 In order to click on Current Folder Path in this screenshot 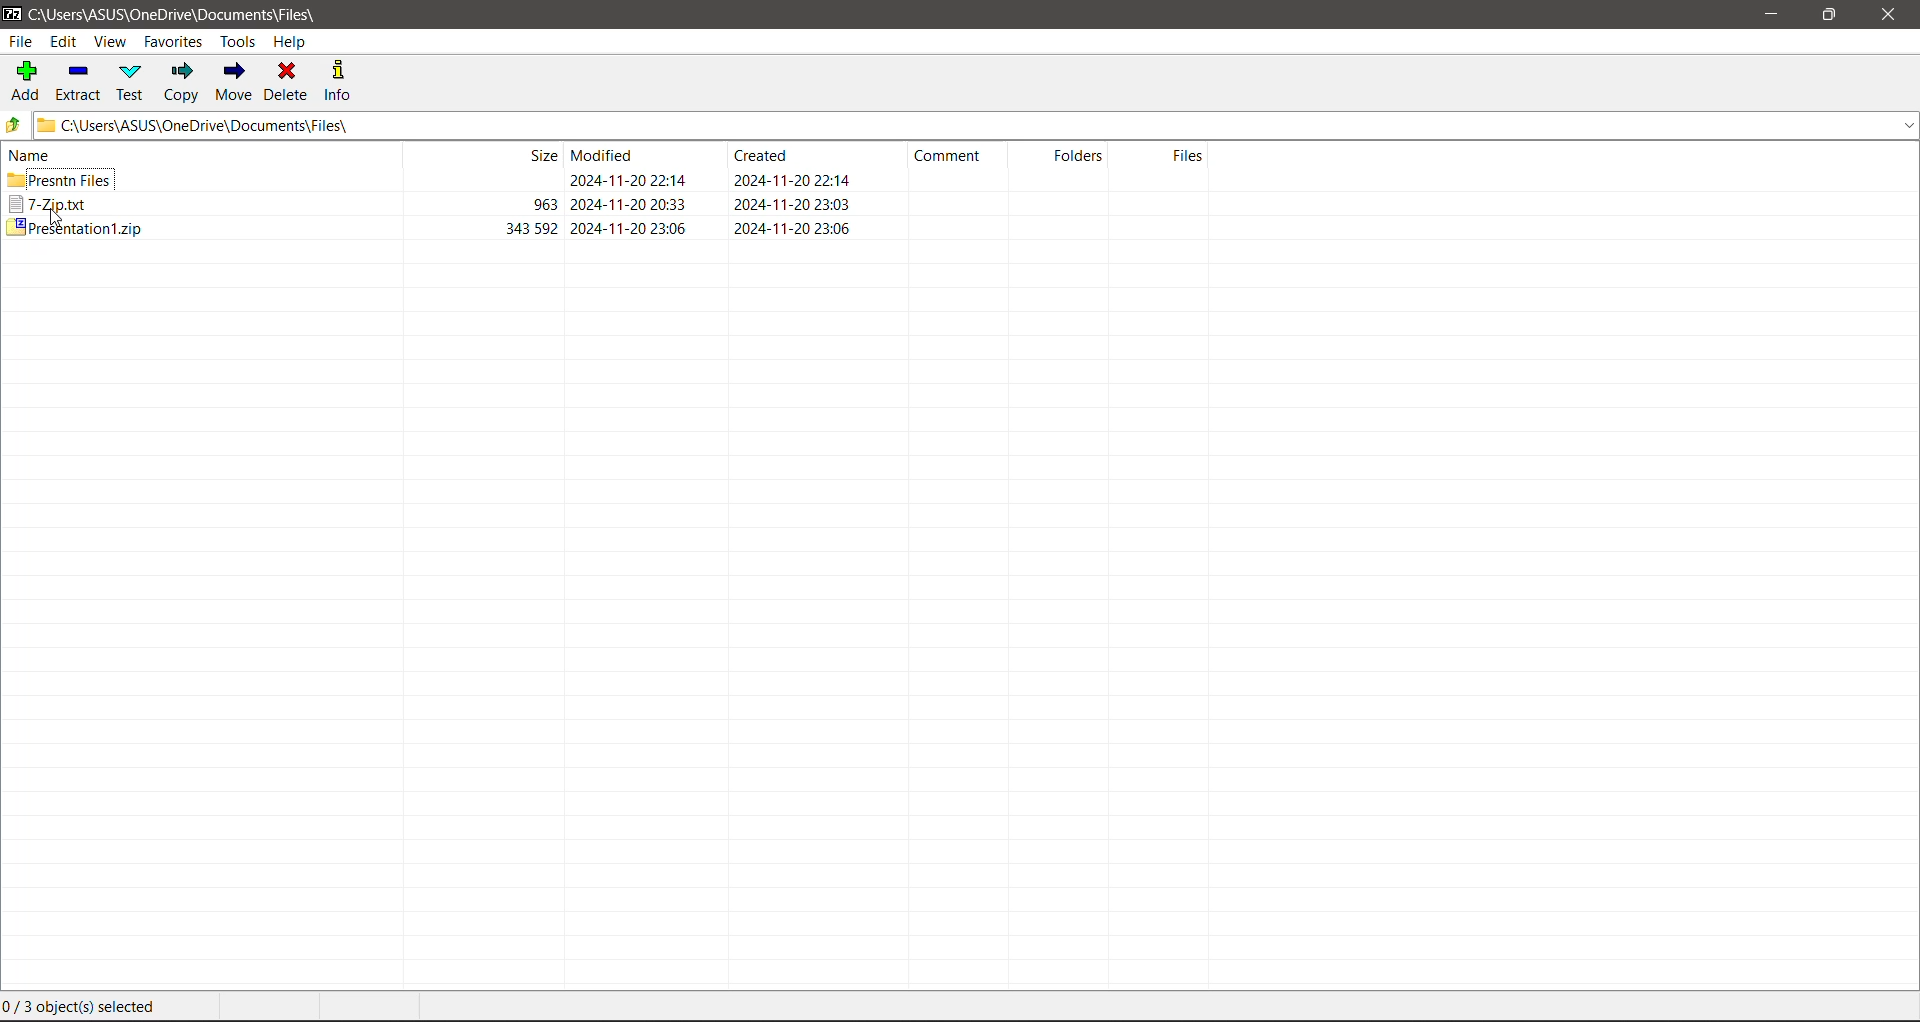, I will do `click(182, 12)`.